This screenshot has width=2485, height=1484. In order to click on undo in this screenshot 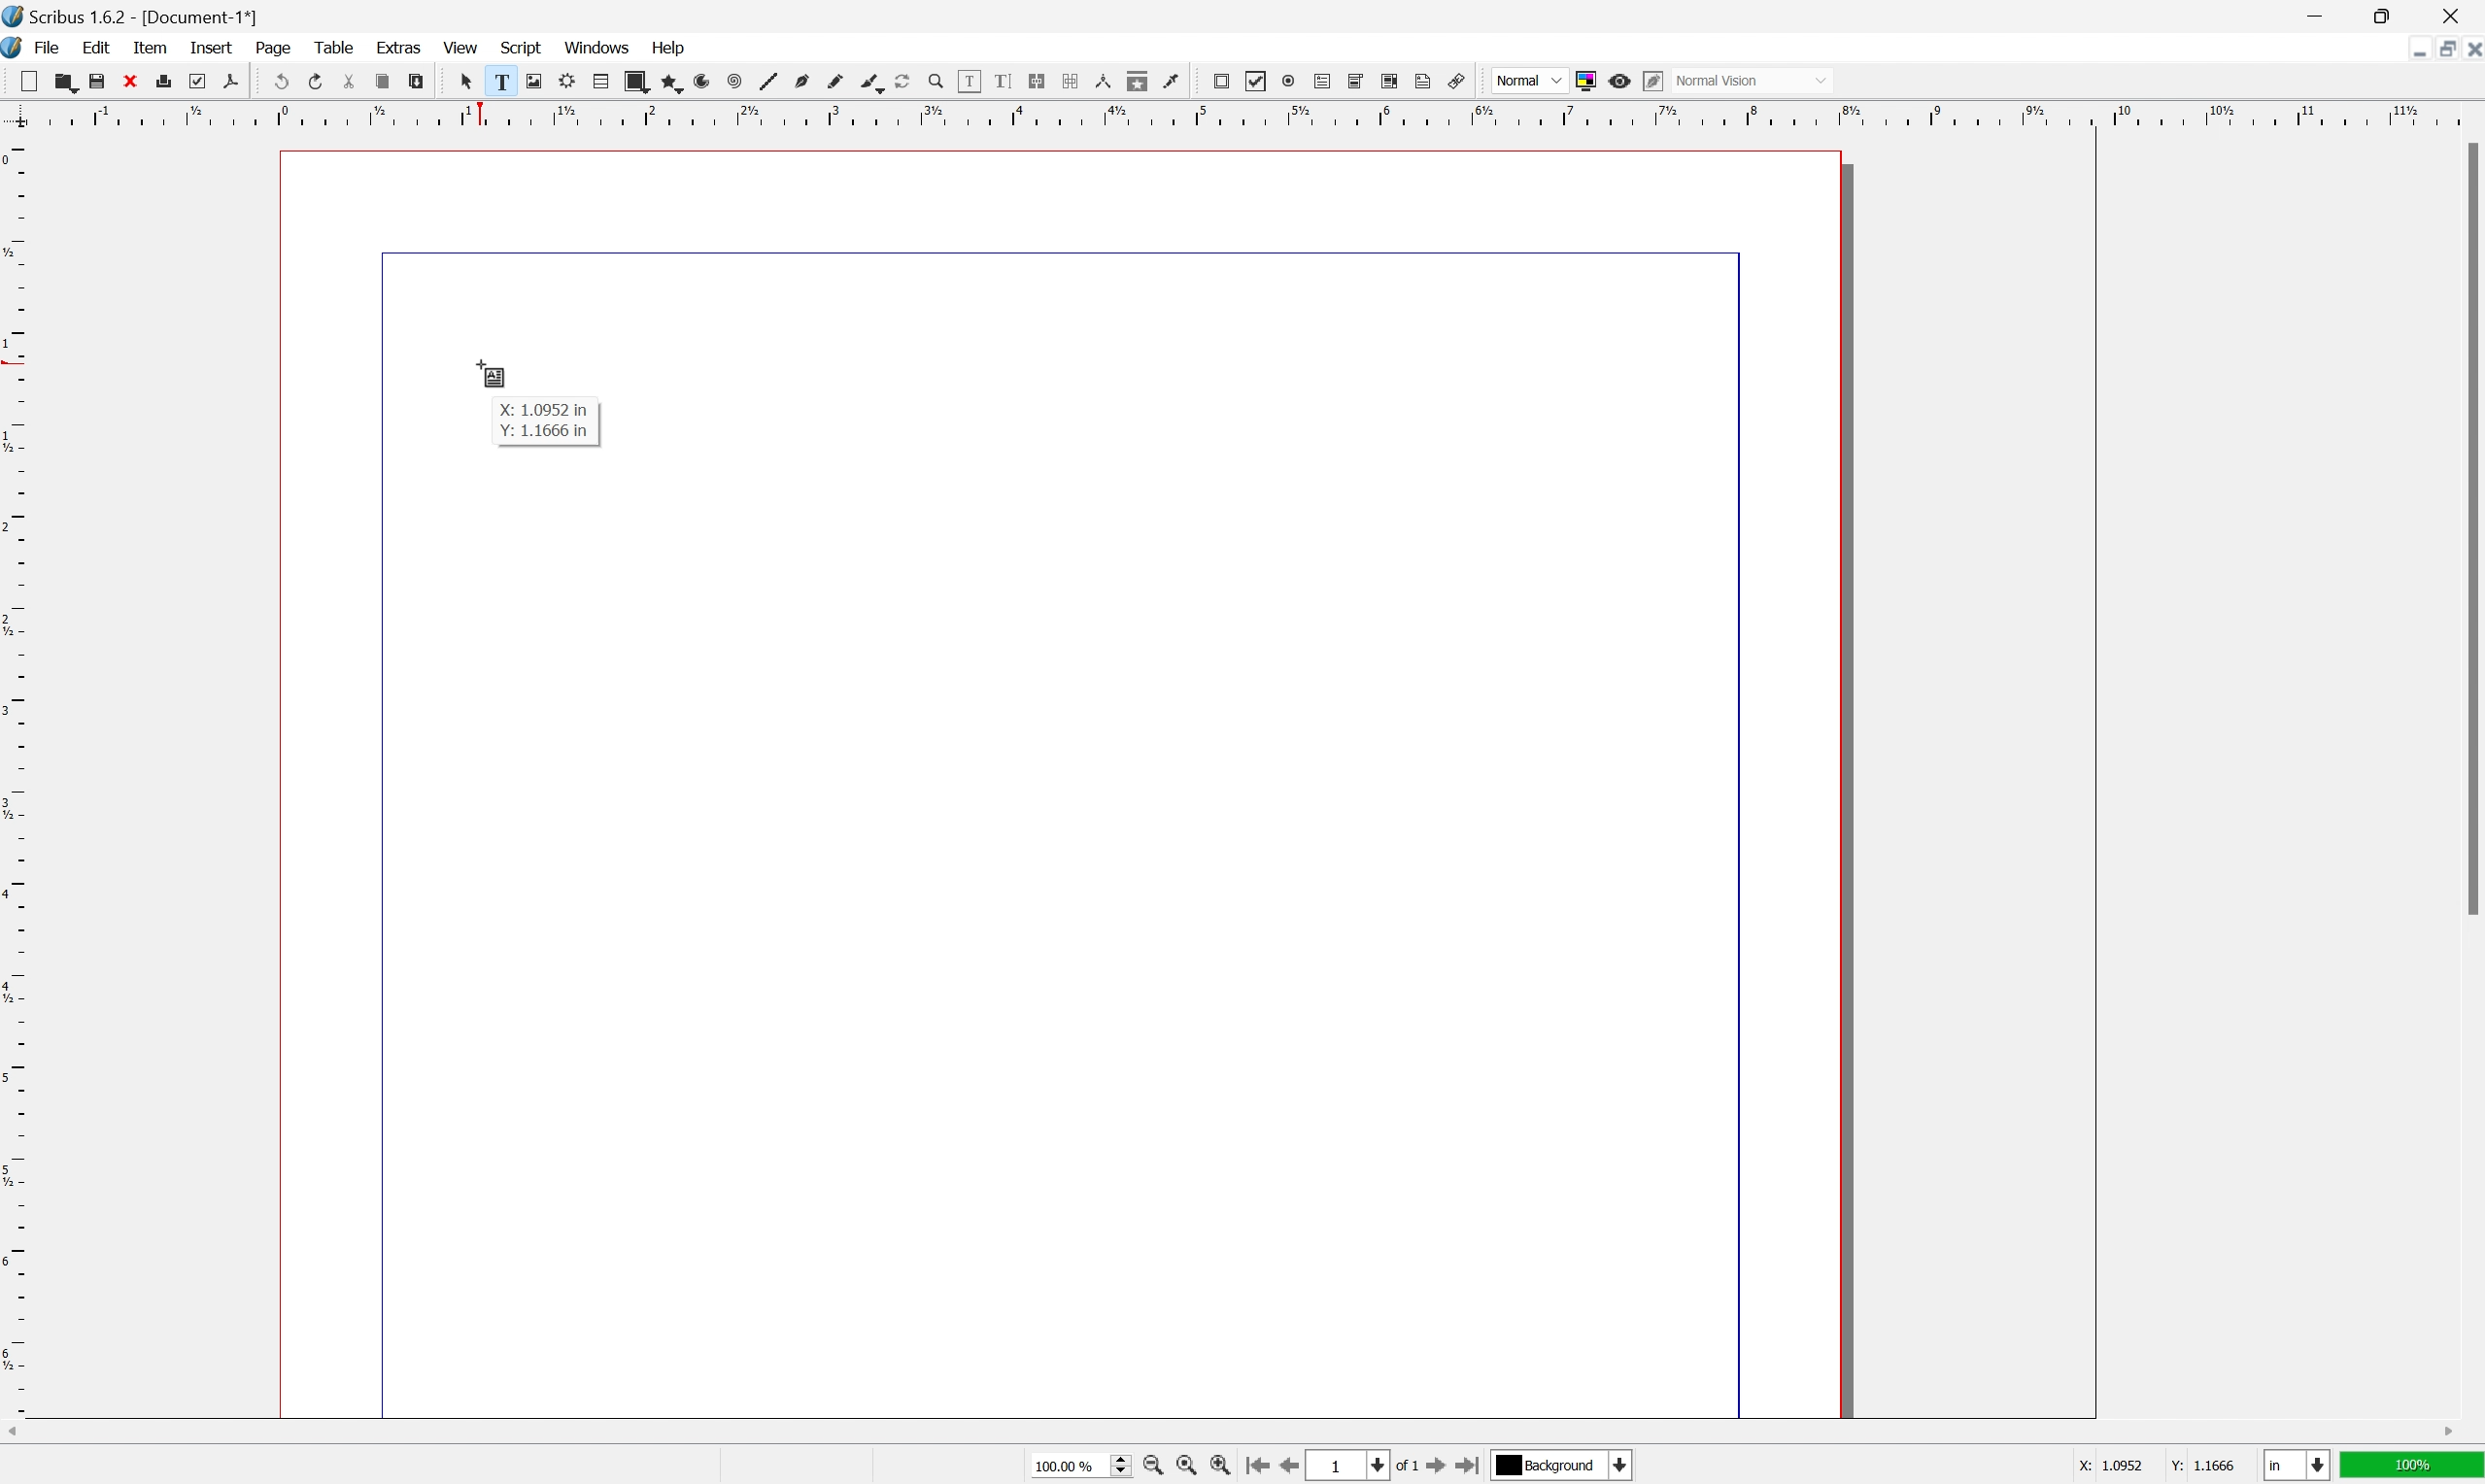, I will do `click(282, 83)`.